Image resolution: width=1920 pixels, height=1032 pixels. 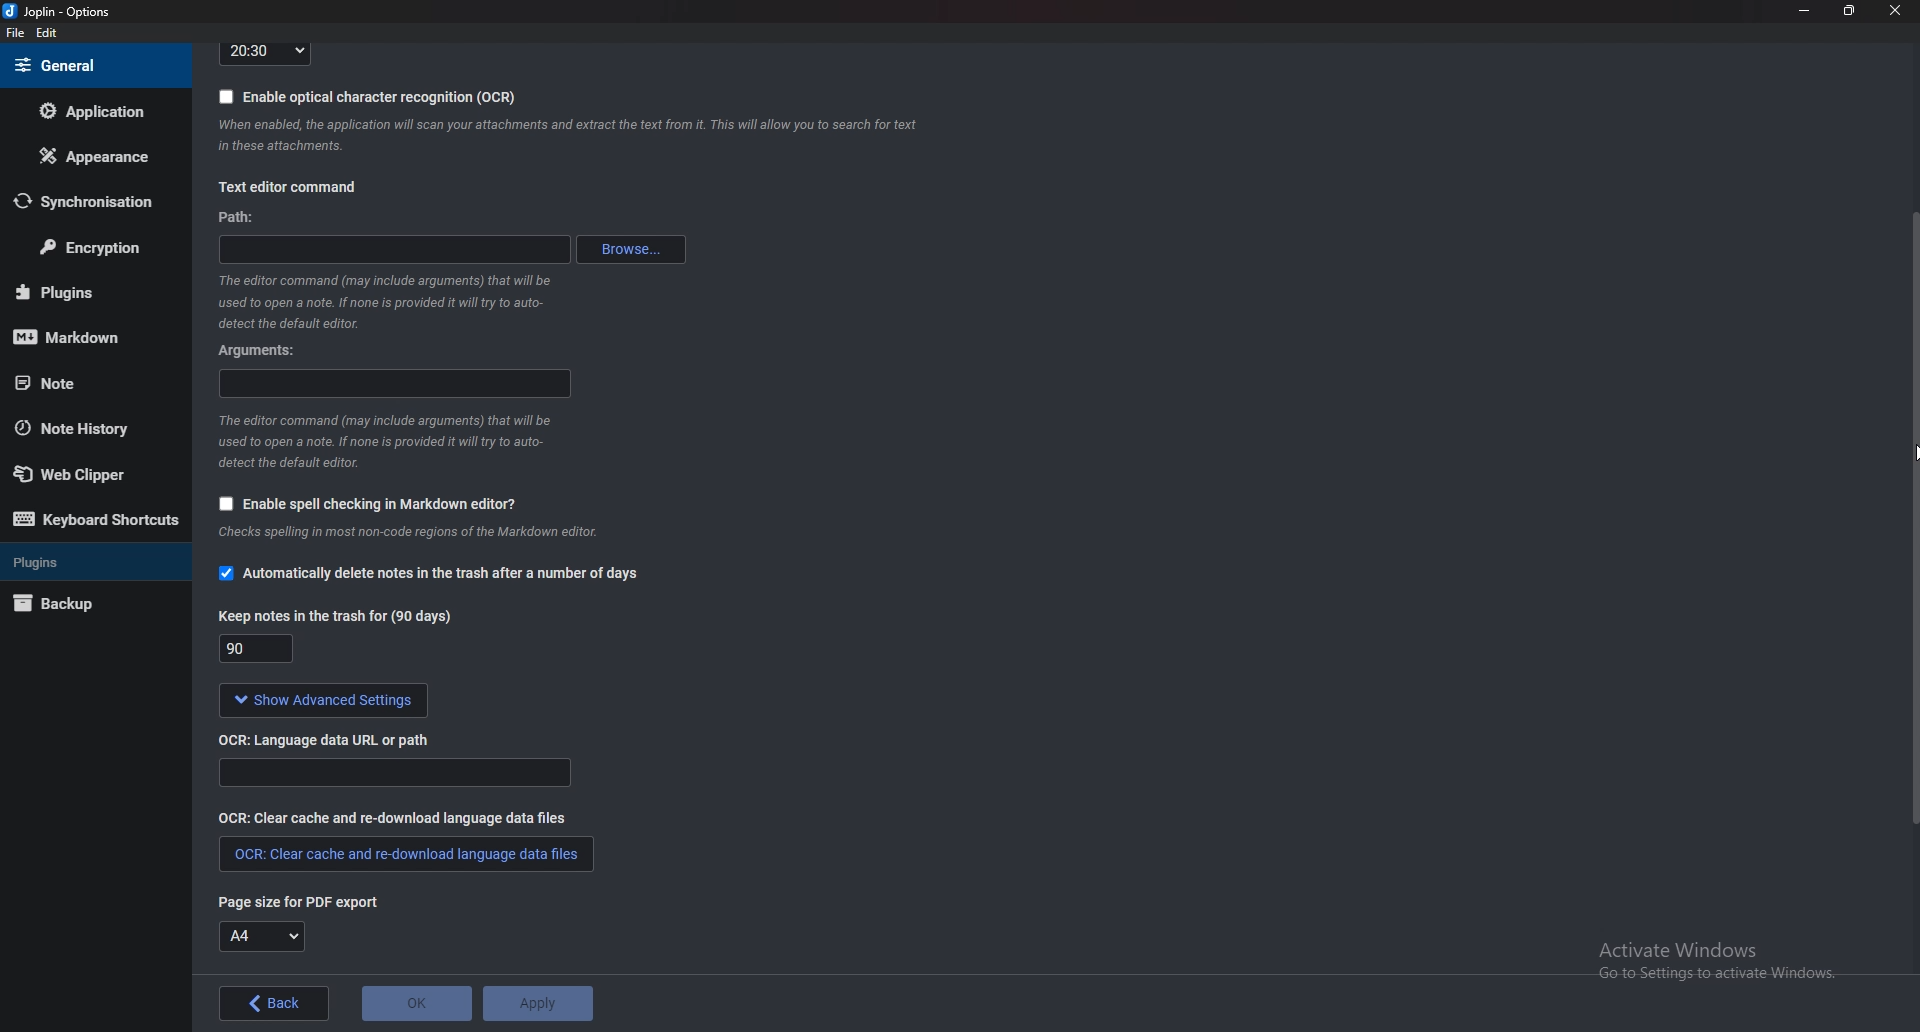 What do you see at coordinates (398, 384) in the screenshot?
I see `arguments` at bounding box center [398, 384].